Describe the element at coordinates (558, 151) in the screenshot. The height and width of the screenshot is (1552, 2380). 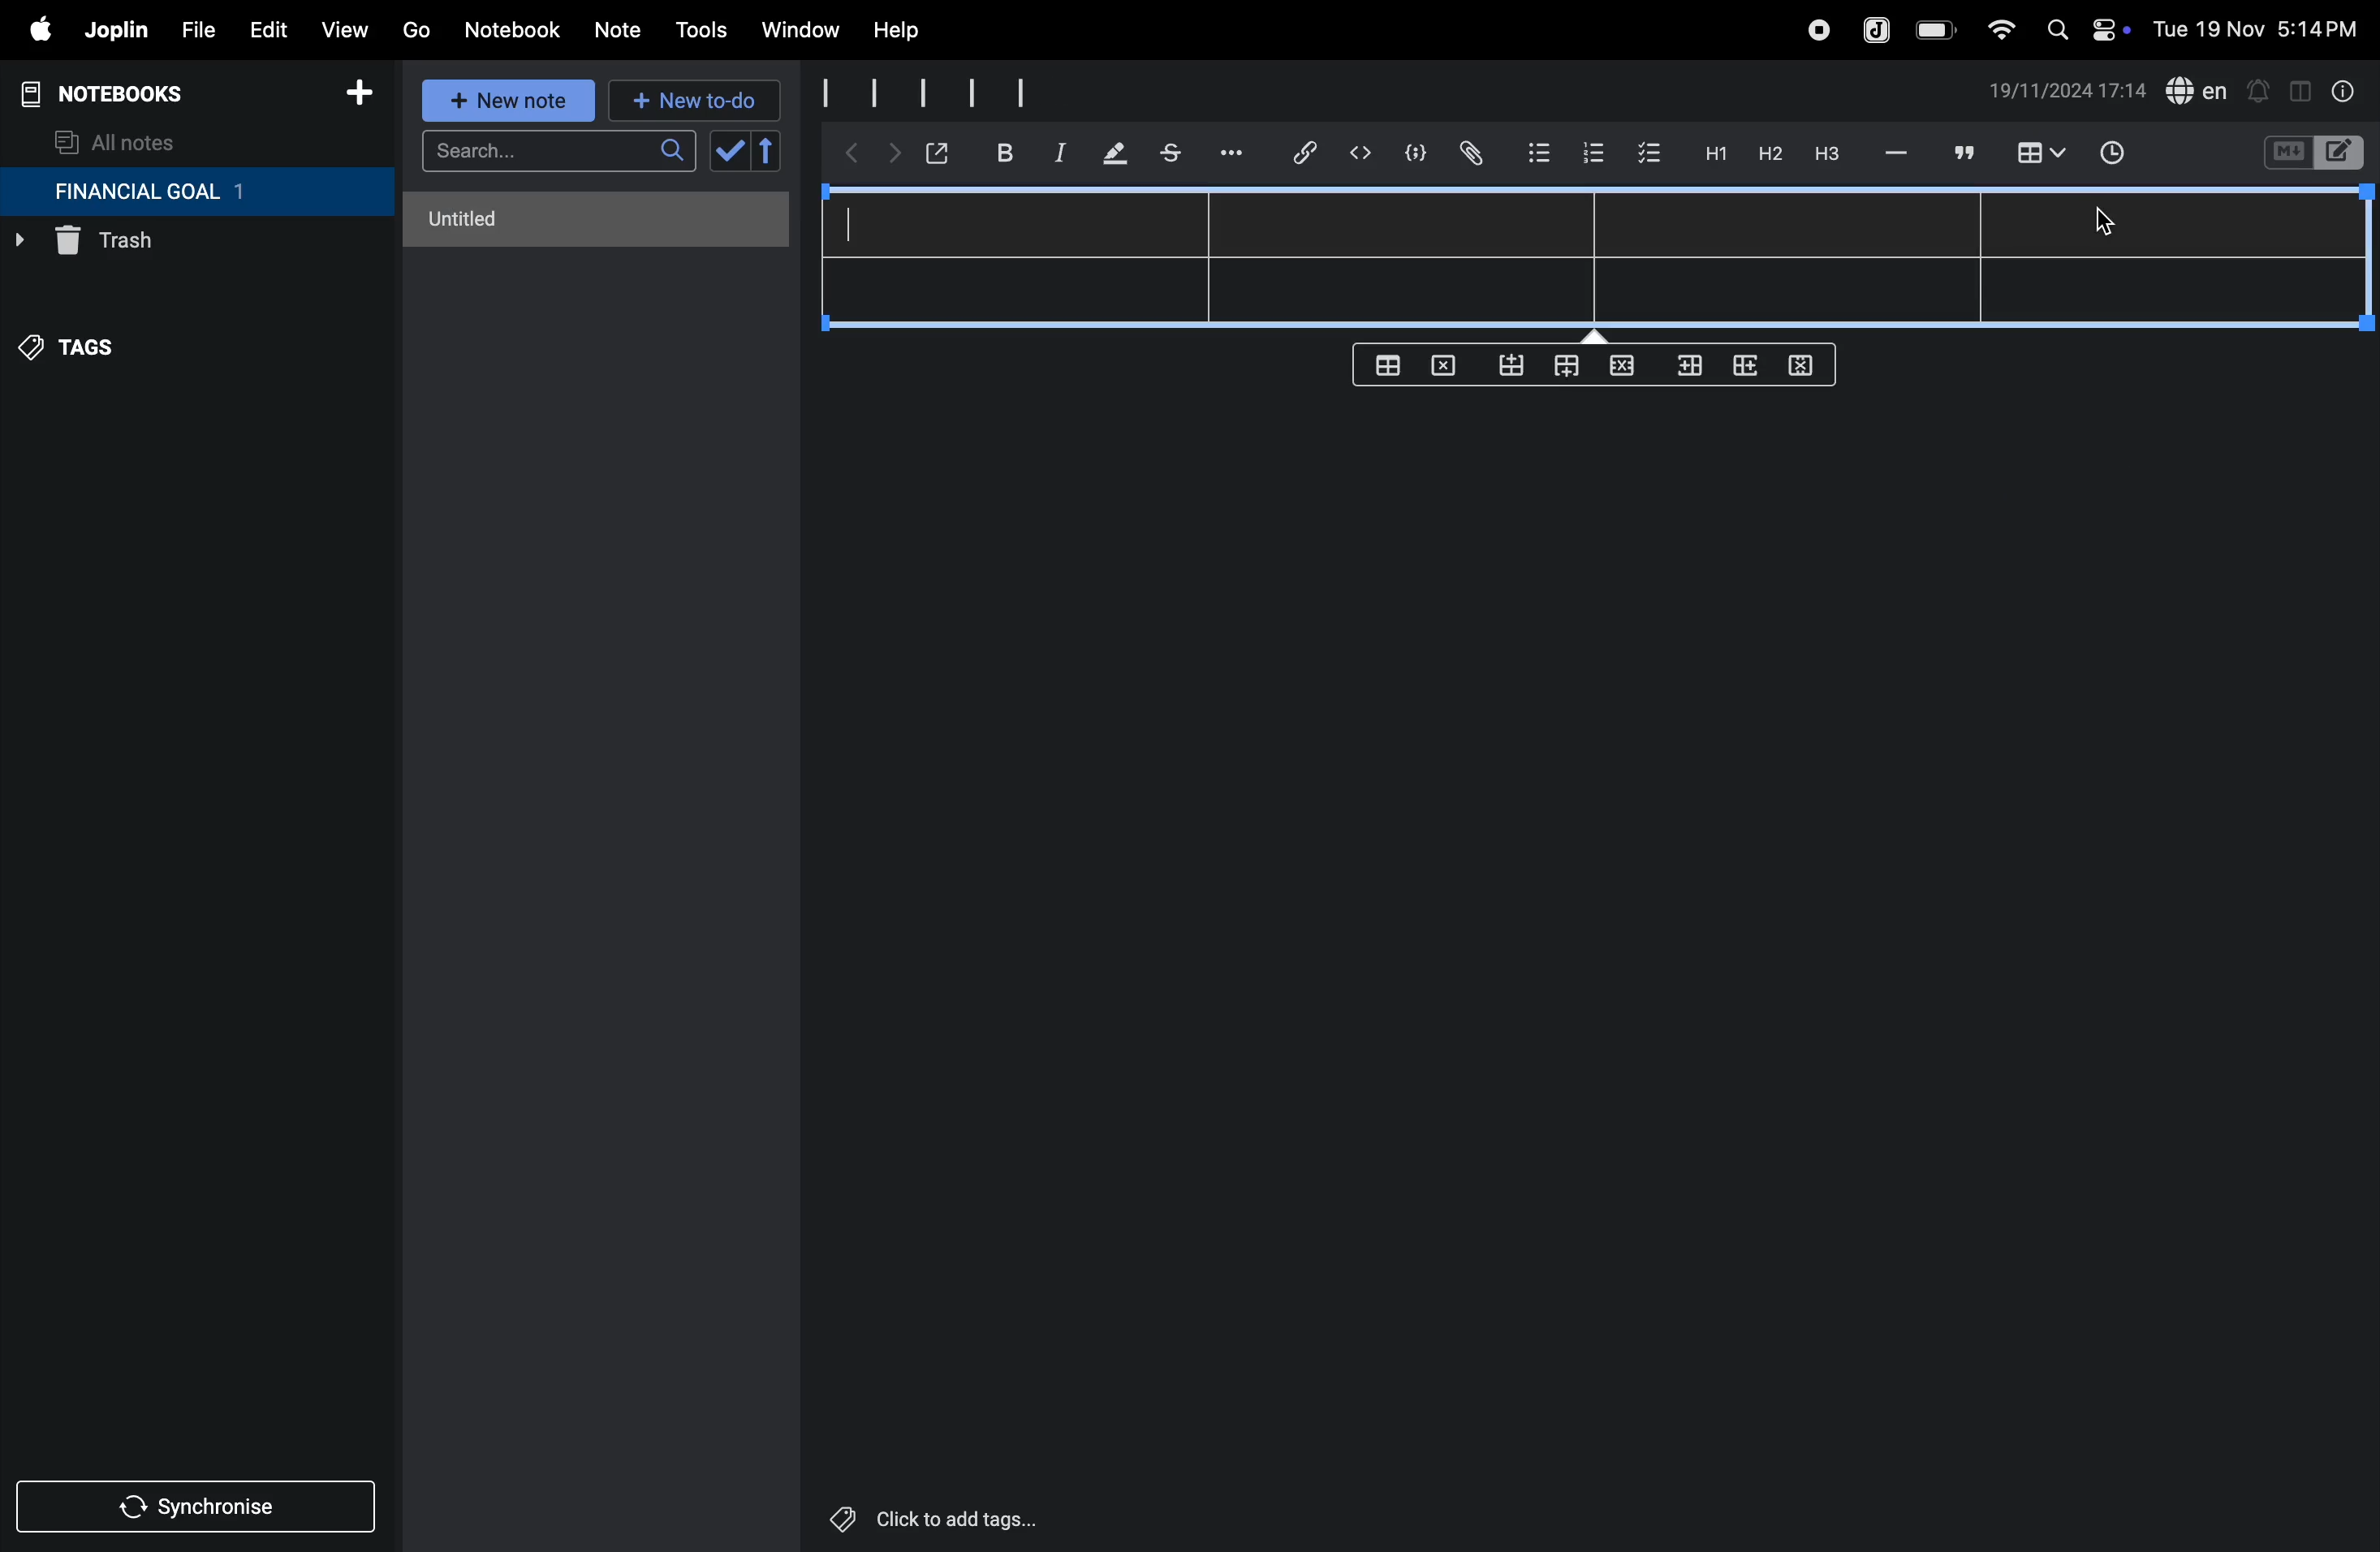
I see `search` at that location.